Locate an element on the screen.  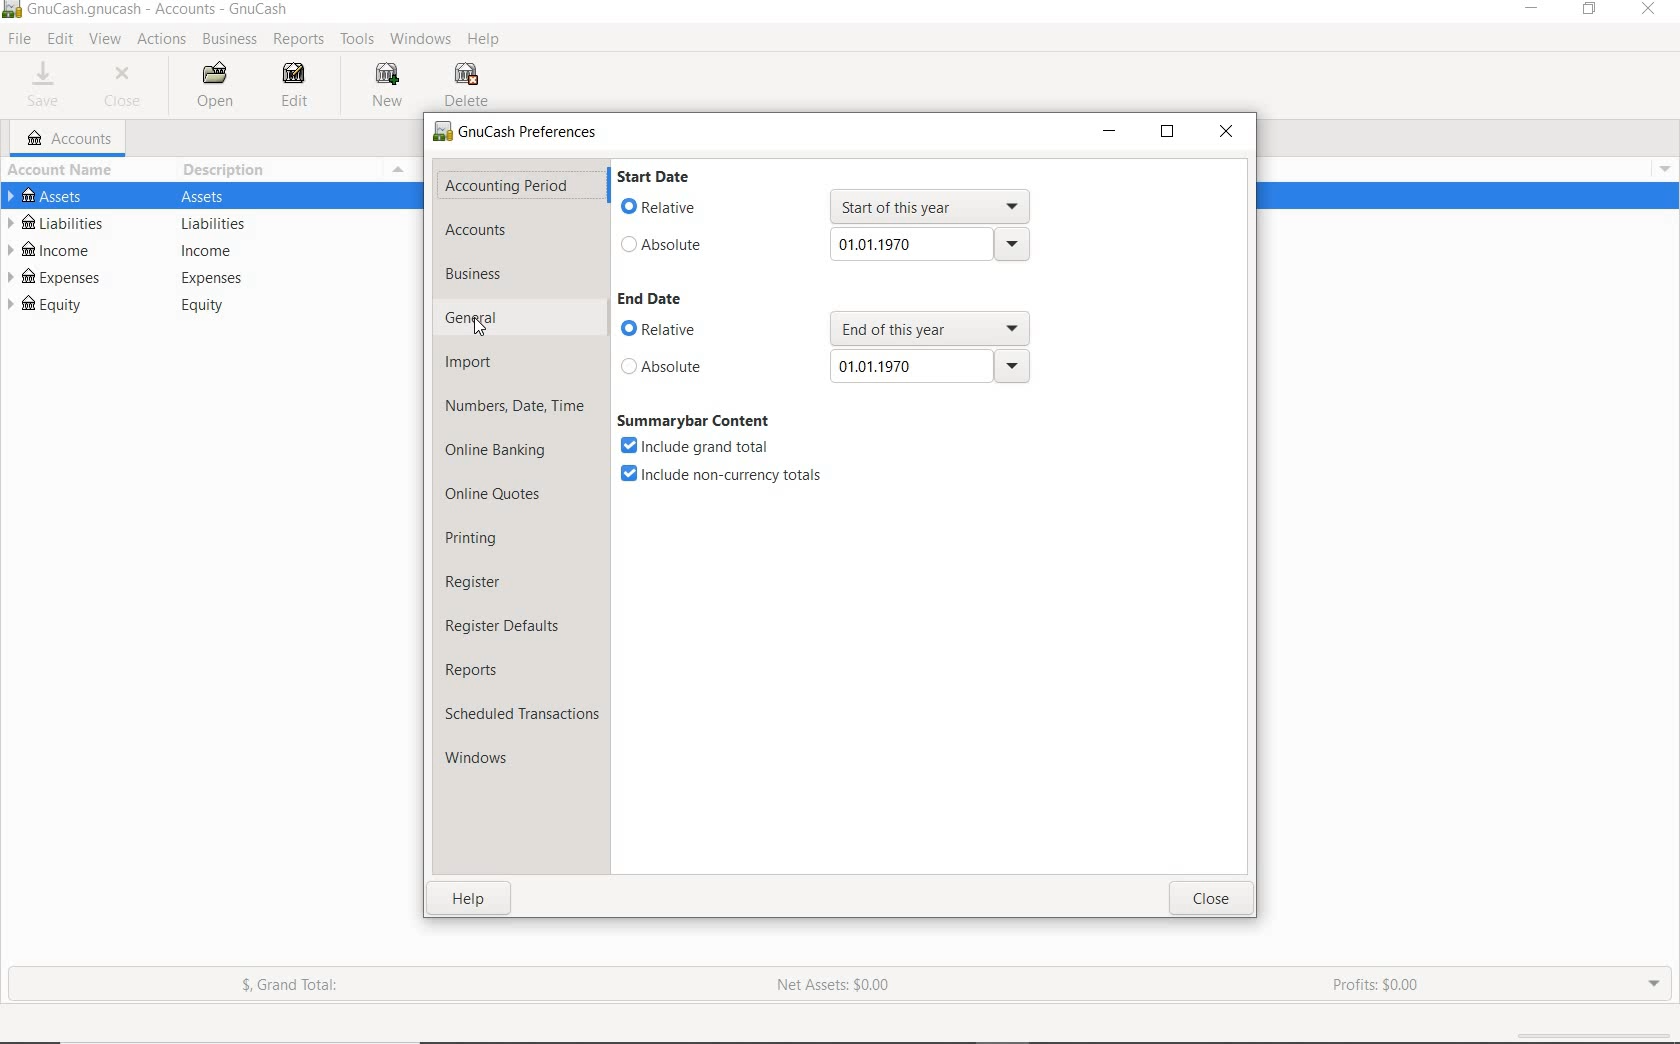
ACCOUNTING PERIOD is located at coordinates (509, 186).